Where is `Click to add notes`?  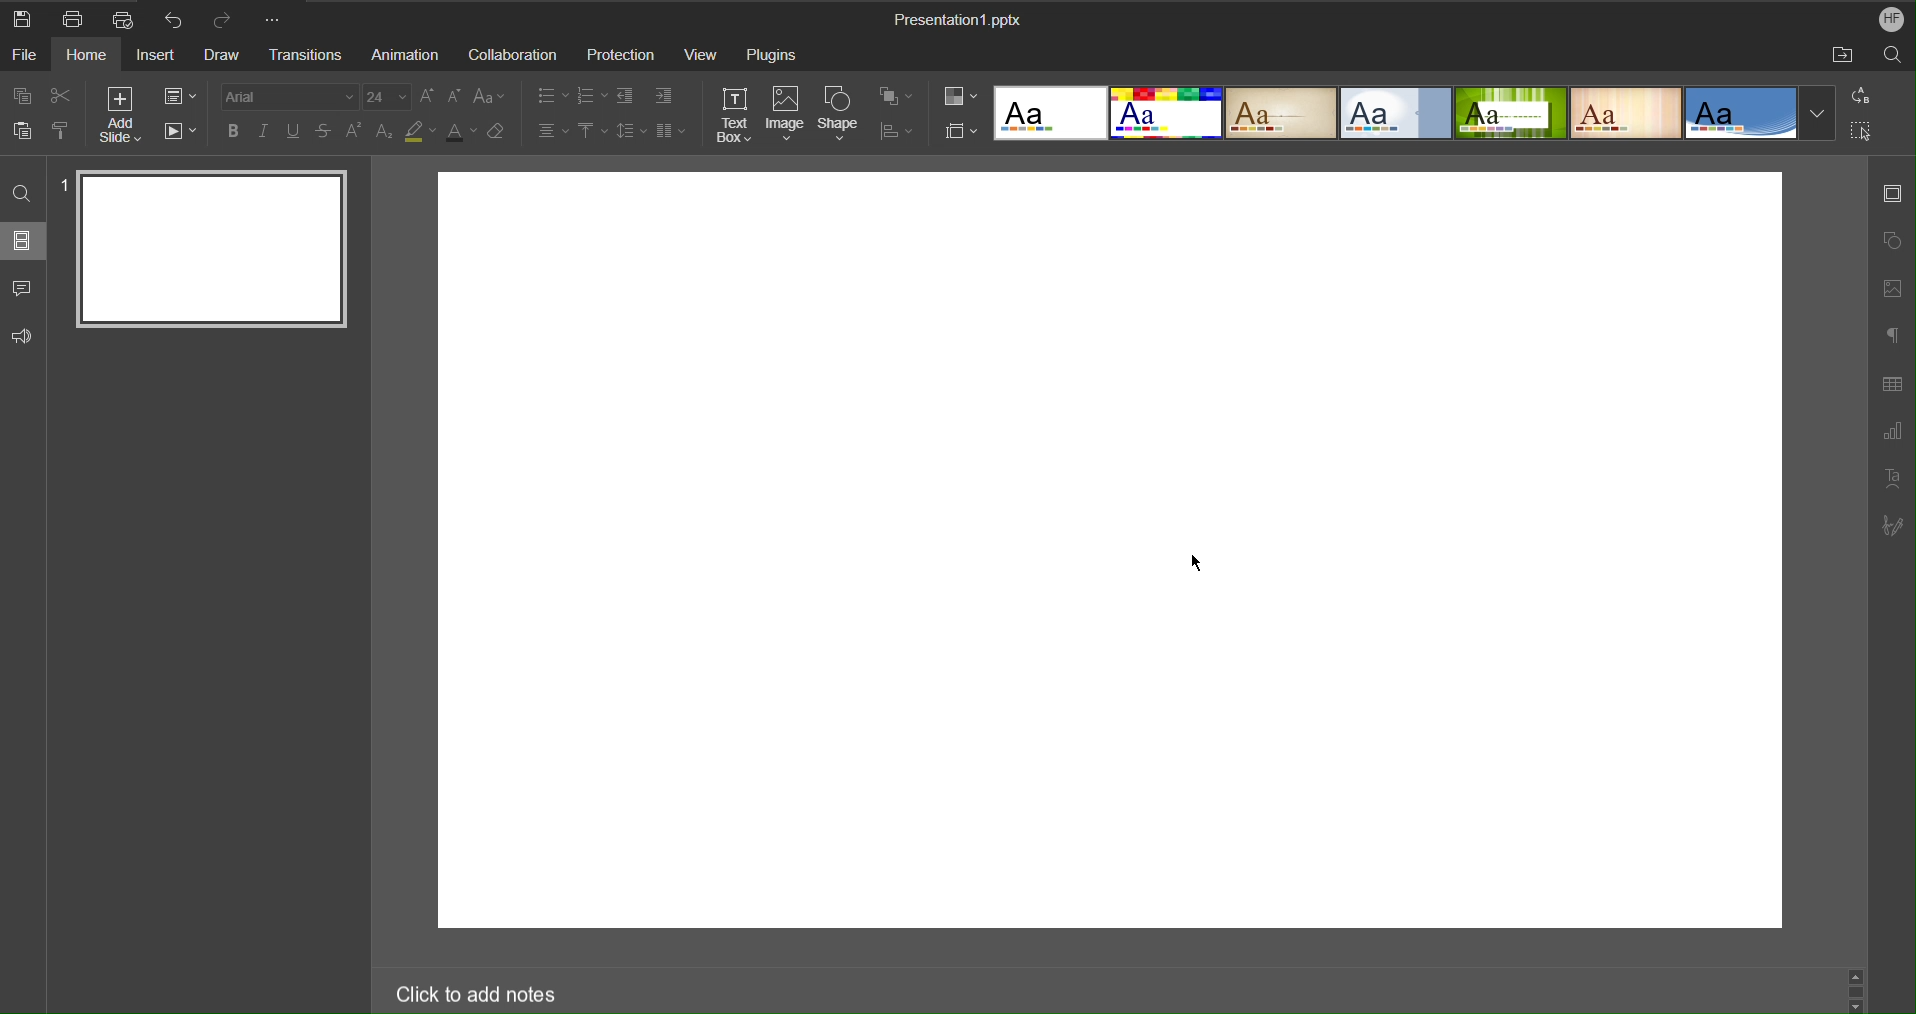 Click to add notes is located at coordinates (471, 995).